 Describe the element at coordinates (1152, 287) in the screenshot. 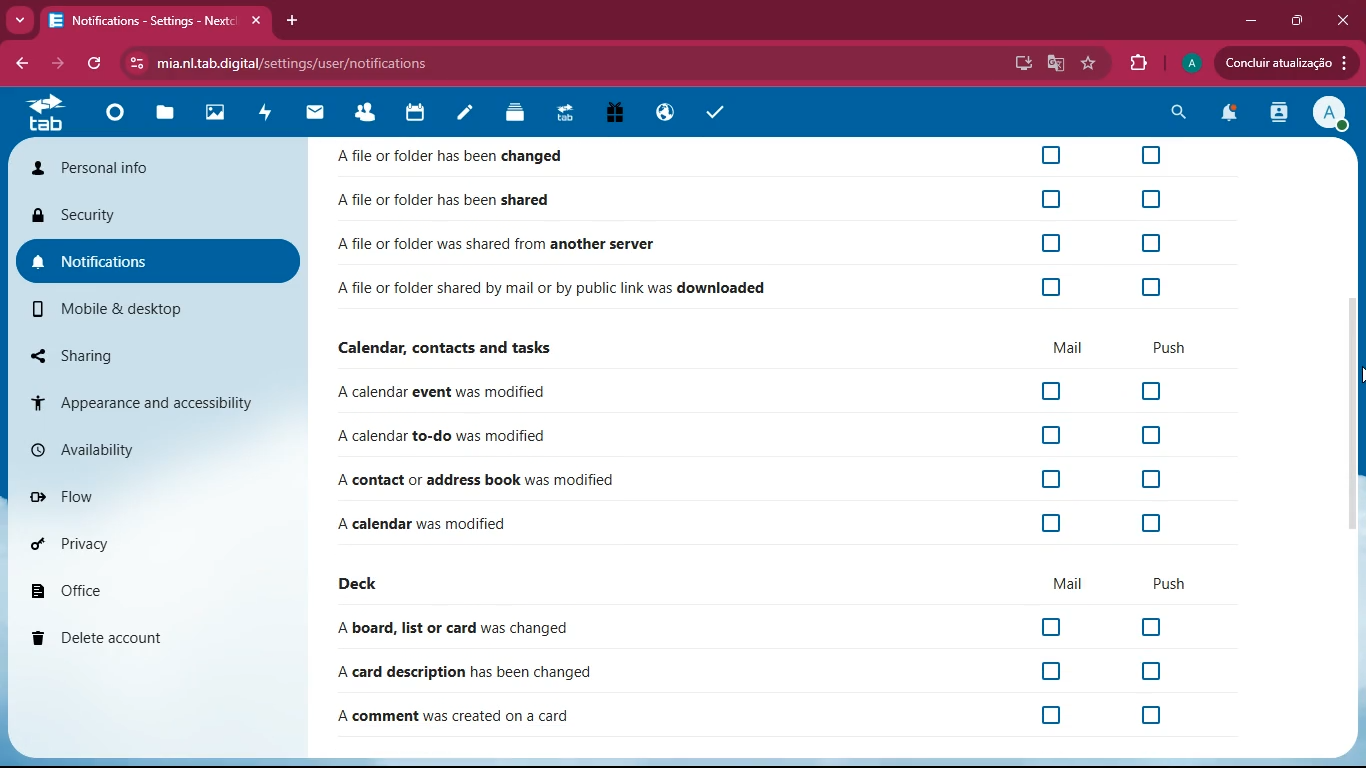

I see `off` at that location.